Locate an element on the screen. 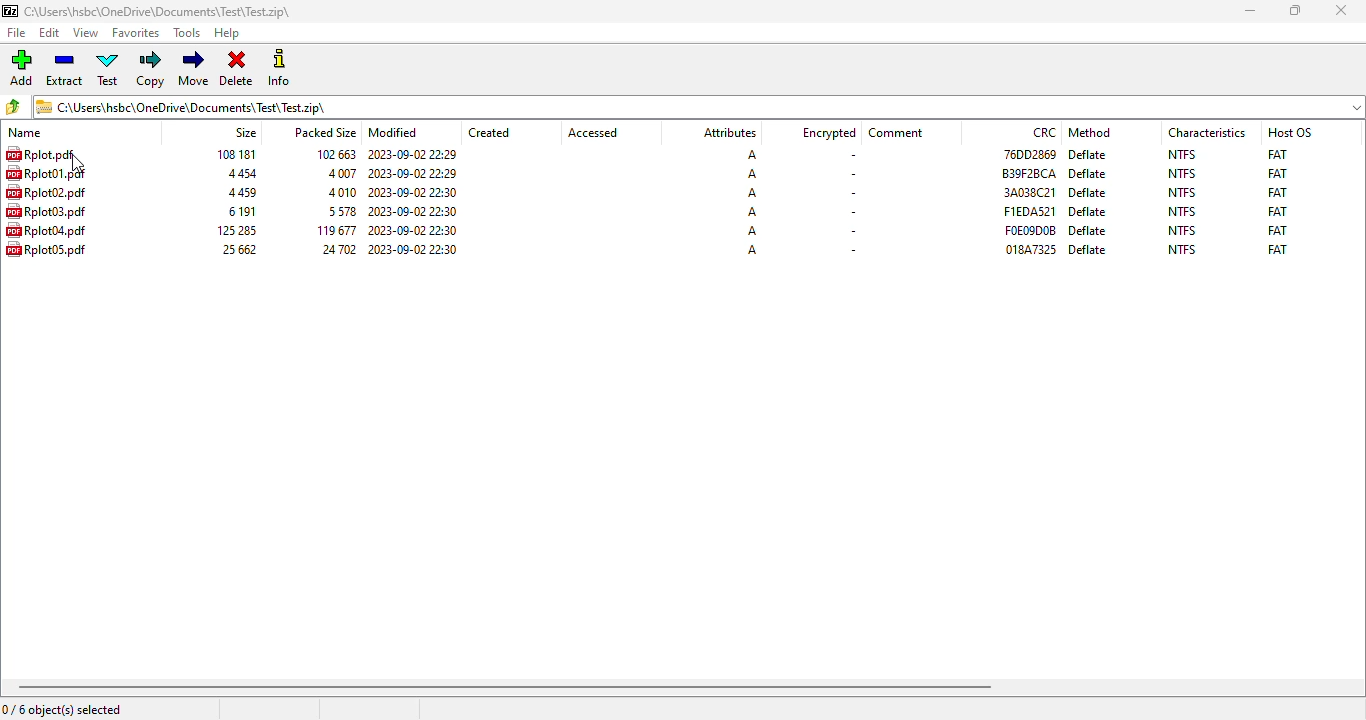 The height and width of the screenshot is (720, 1366).  comment is located at coordinates (896, 133).